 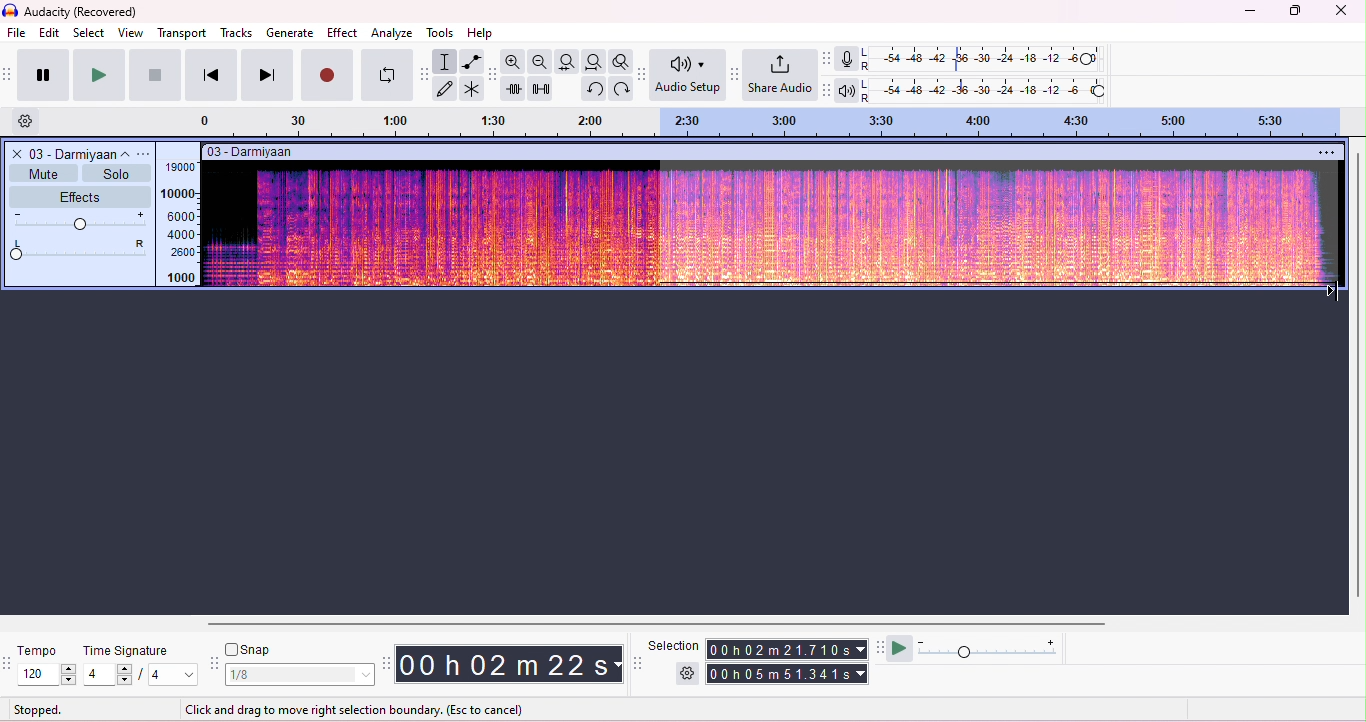 I want to click on vertical scroll bar, so click(x=1357, y=373).